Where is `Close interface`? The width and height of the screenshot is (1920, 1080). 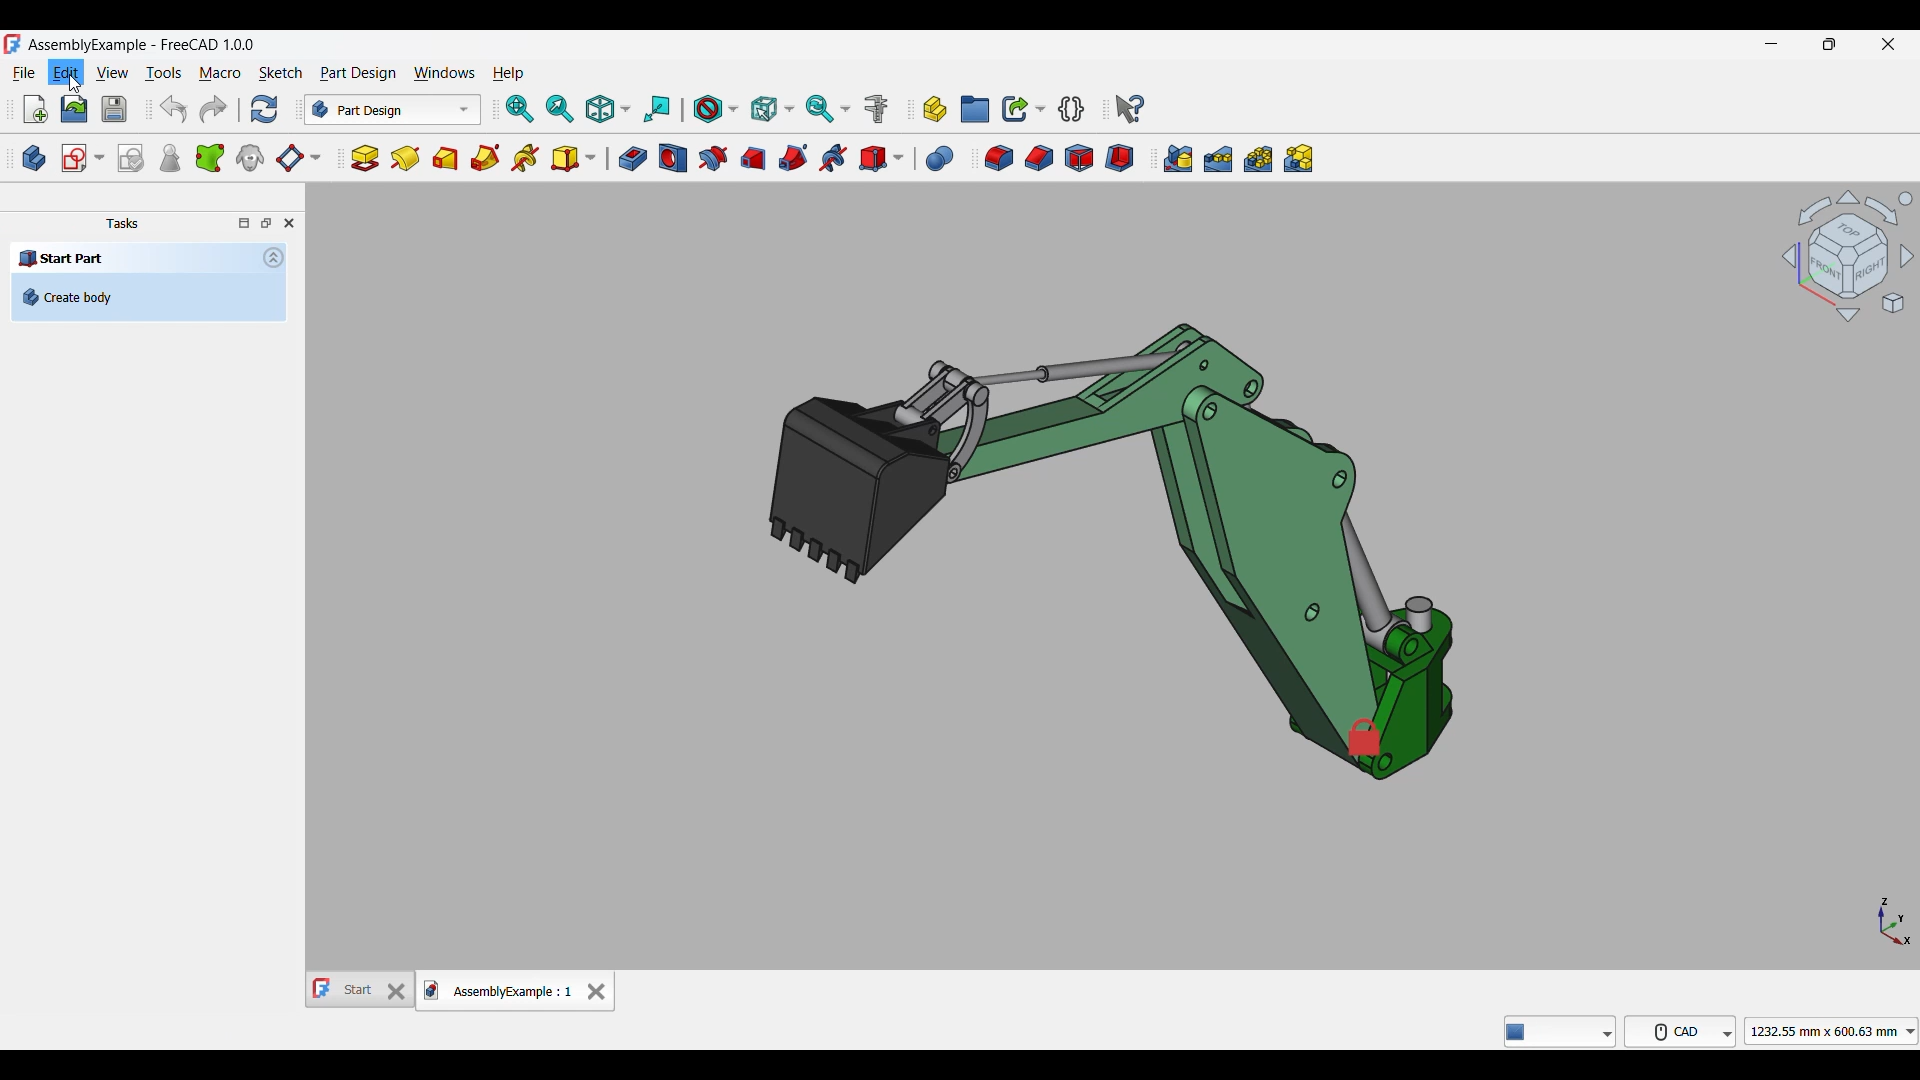
Close interface is located at coordinates (1889, 44).